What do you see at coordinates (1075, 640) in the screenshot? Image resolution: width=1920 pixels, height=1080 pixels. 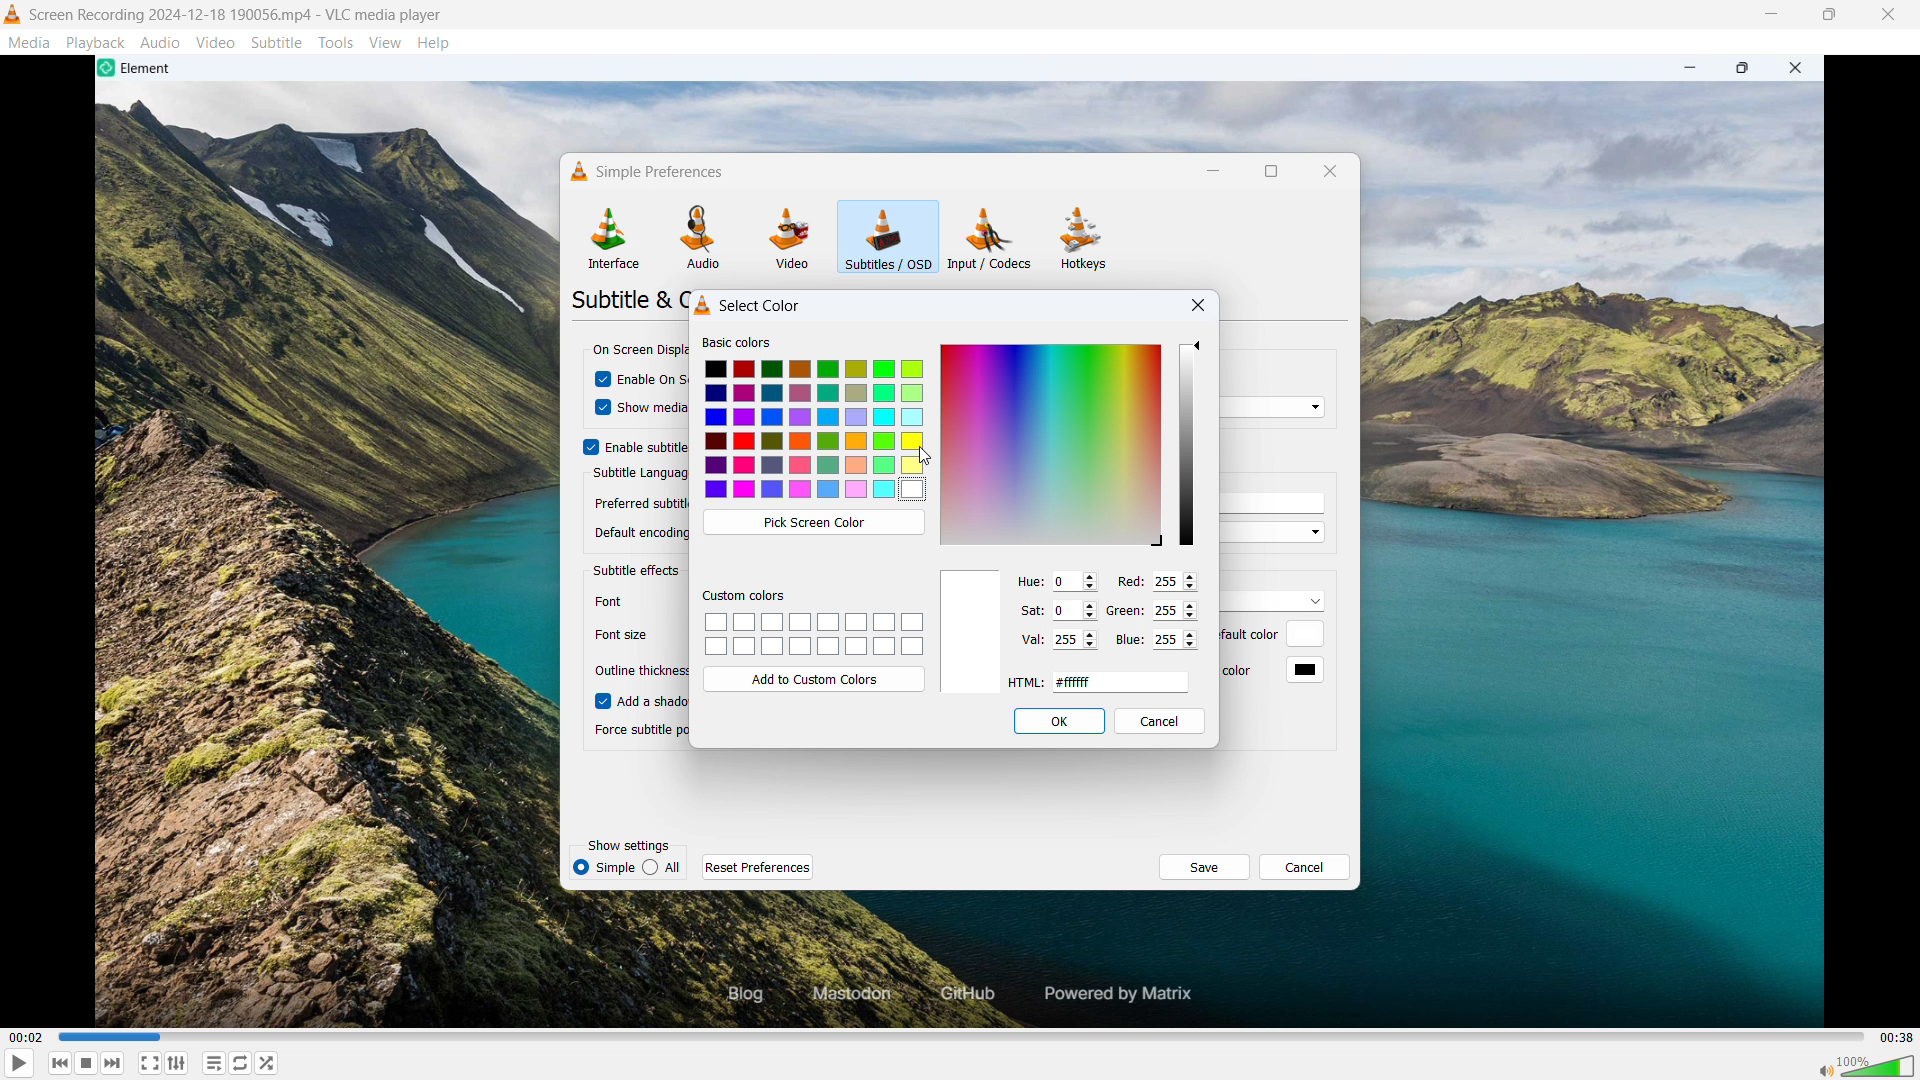 I see `set val` at bounding box center [1075, 640].